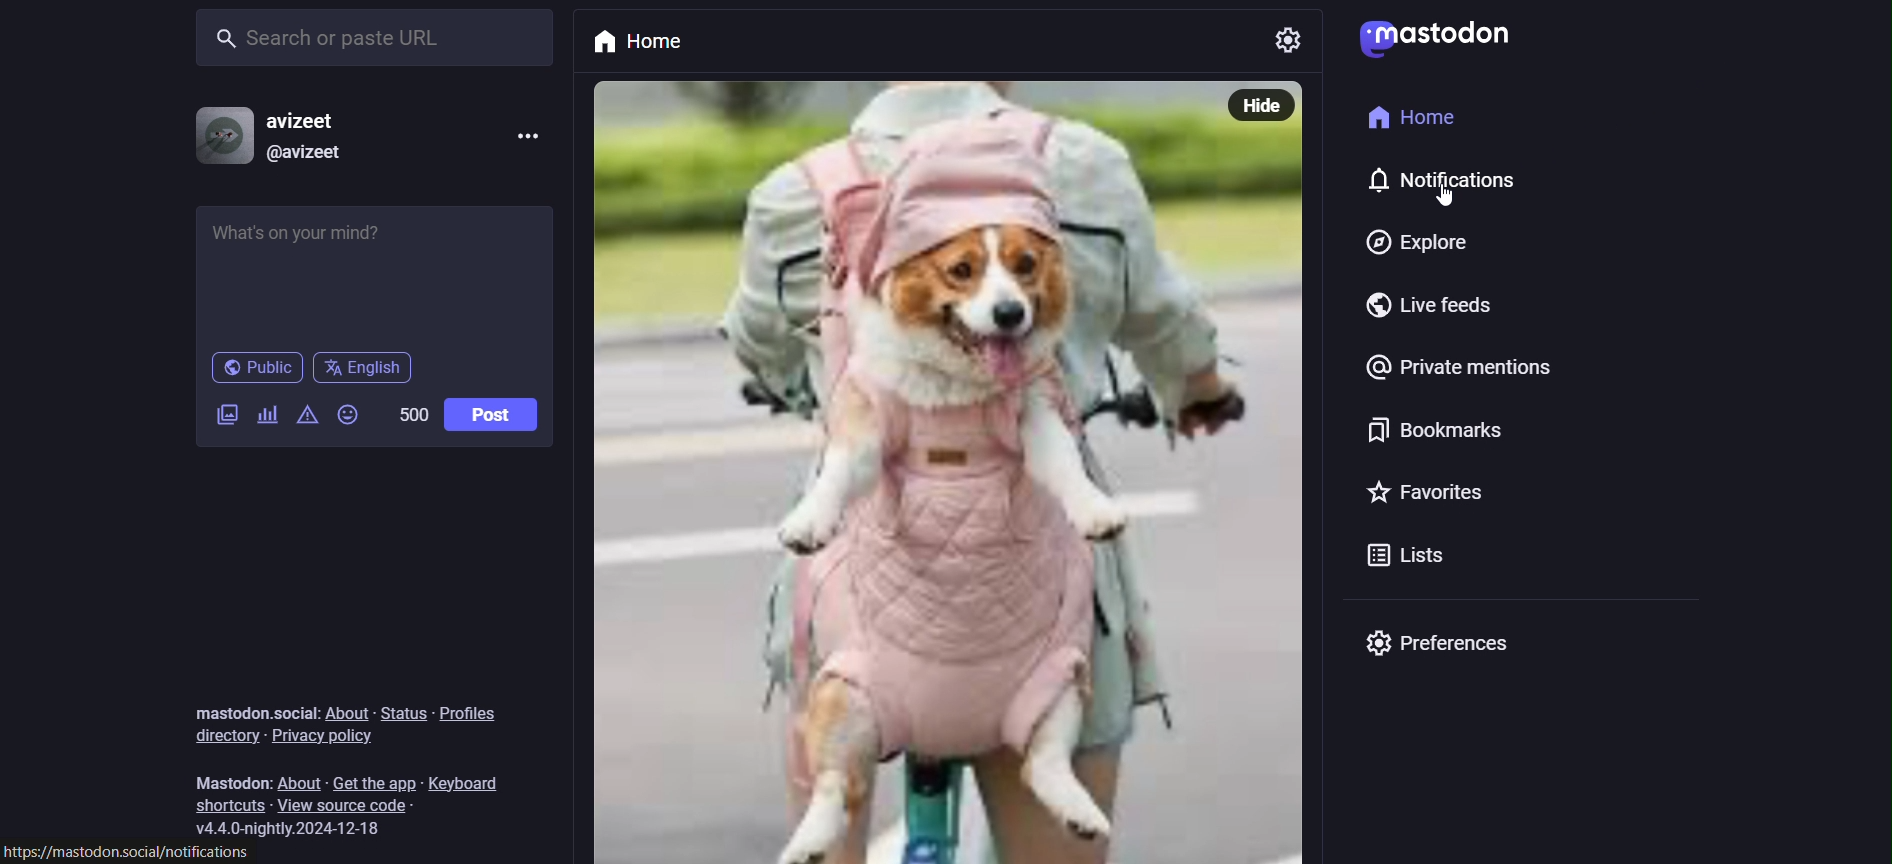 This screenshot has height=864, width=1892. Describe the element at coordinates (409, 413) in the screenshot. I see `word limit` at that location.